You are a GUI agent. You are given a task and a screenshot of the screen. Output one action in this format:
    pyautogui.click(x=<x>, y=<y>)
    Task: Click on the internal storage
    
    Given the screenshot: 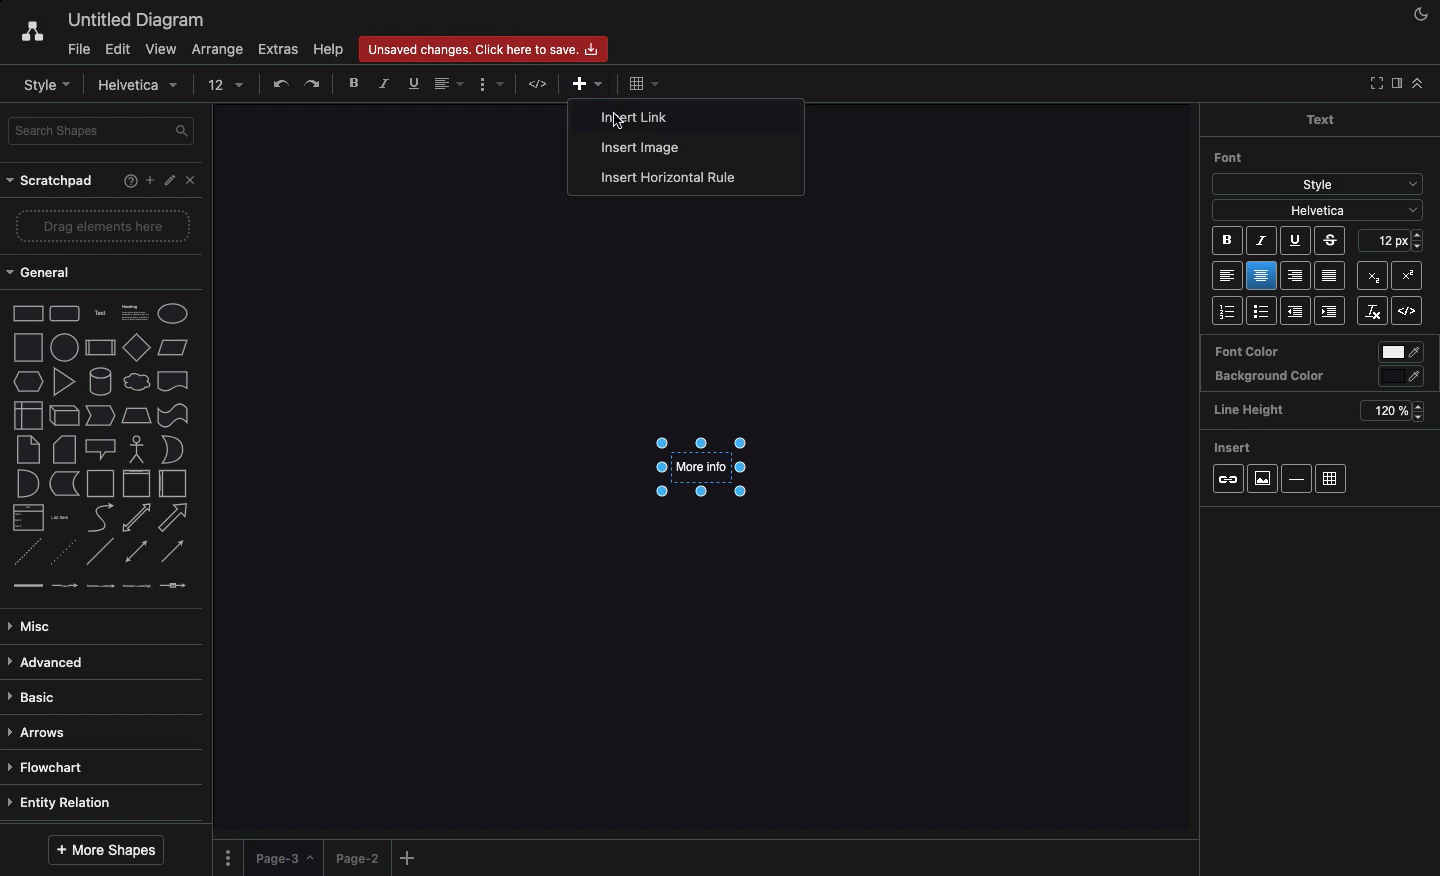 What is the action you would take?
    pyautogui.click(x=29, y=415)
    